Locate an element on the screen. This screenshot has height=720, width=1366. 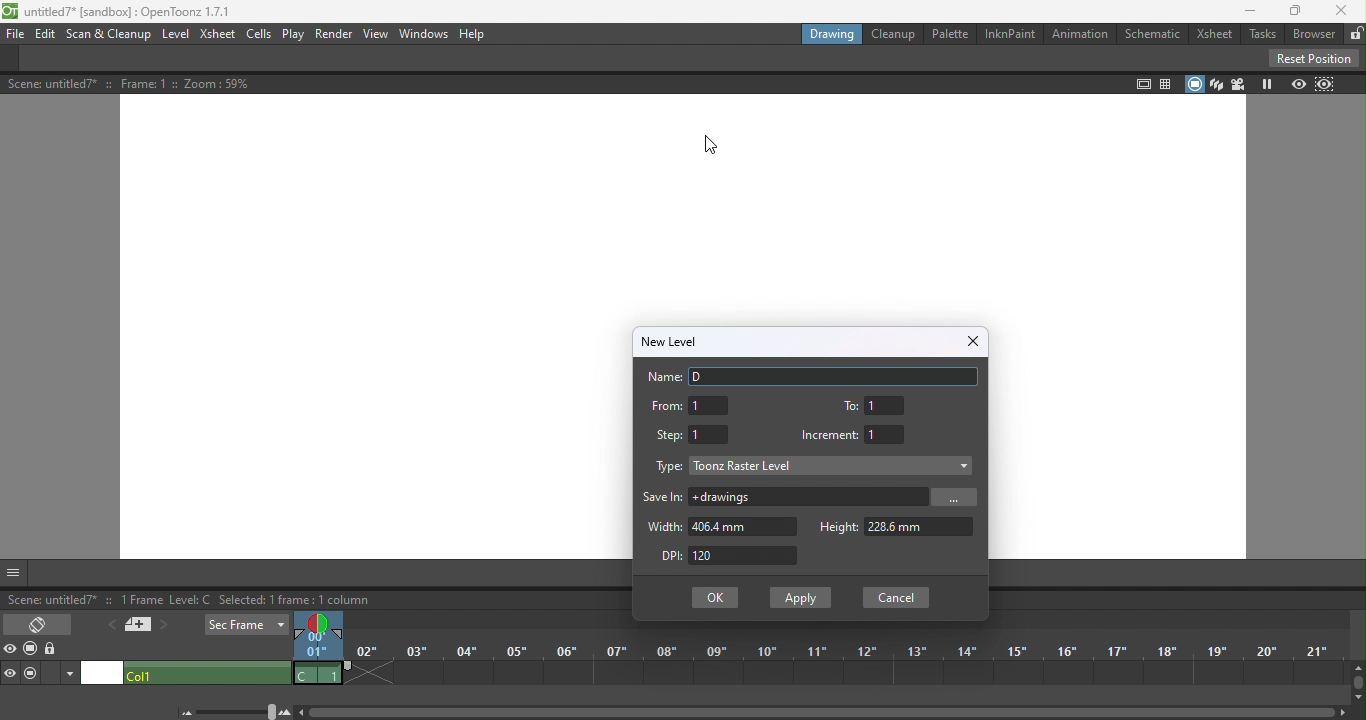
Safe area is located at coordinates (1142, 83).